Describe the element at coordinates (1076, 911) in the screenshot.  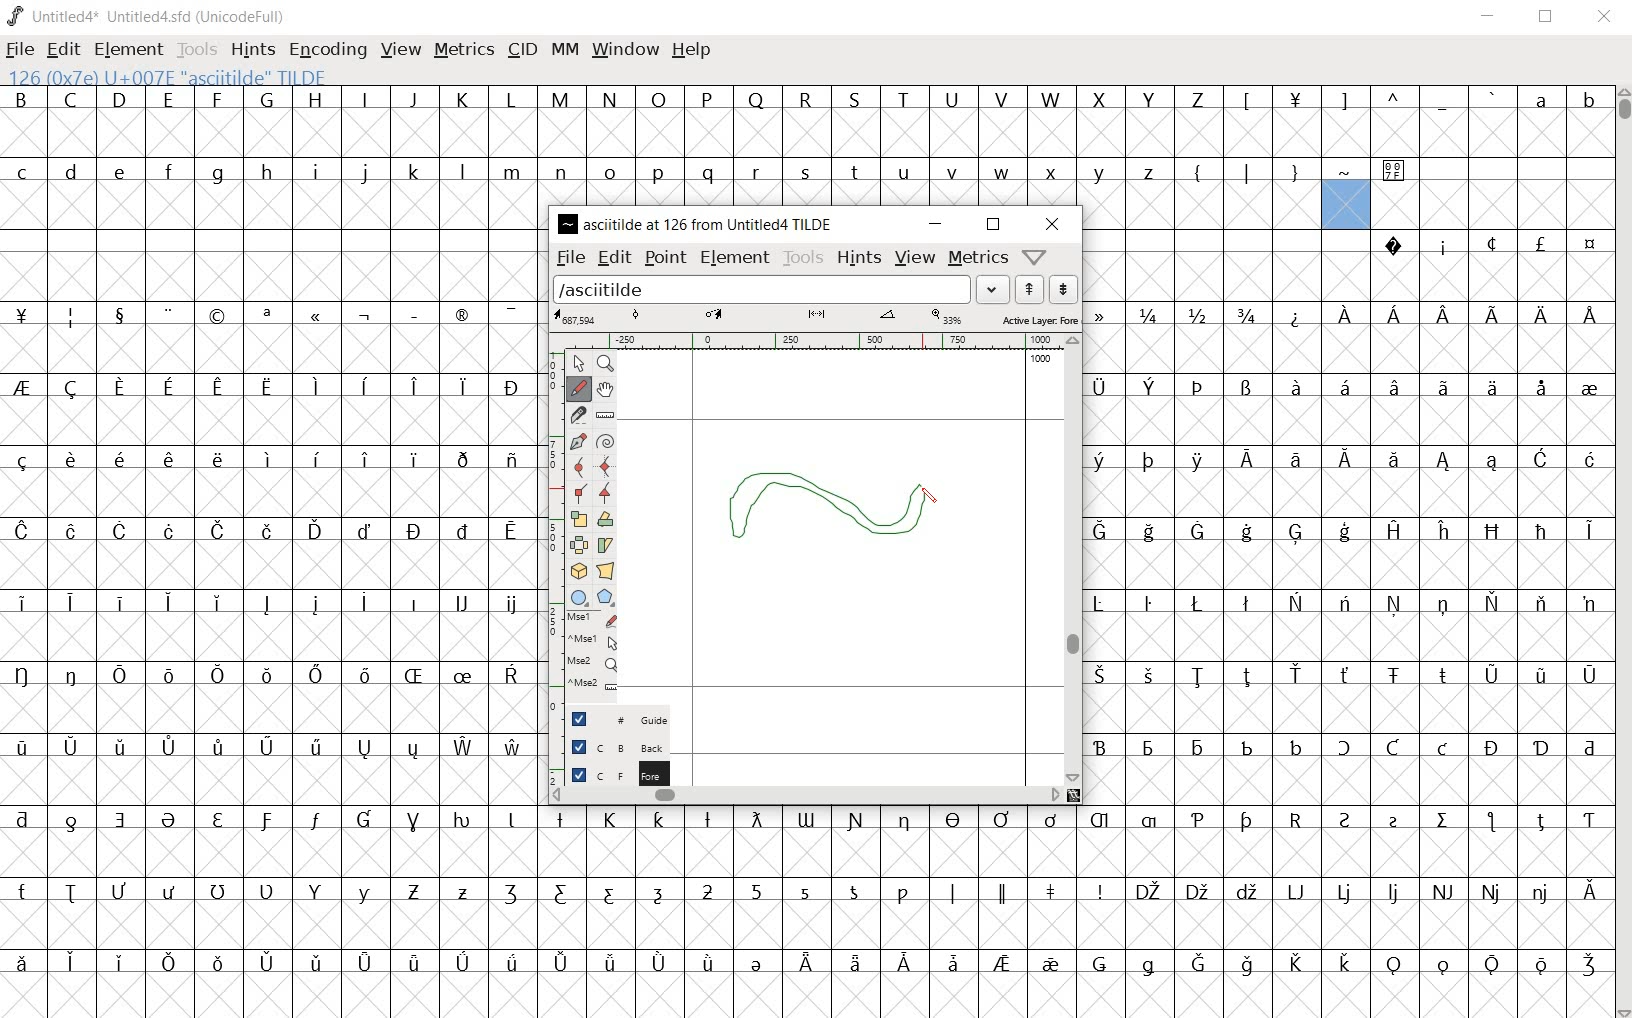
I see `glyph characters` at that location.